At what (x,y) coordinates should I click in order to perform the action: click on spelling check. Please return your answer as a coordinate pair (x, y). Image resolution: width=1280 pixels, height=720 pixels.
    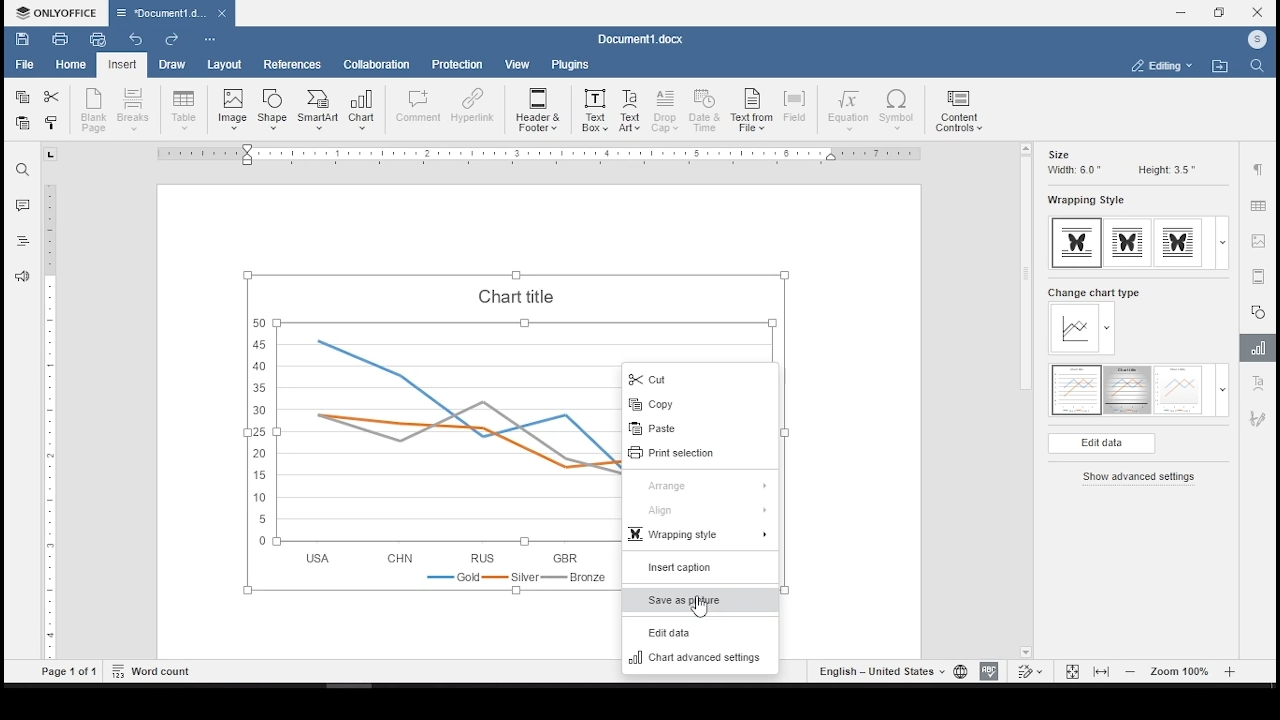
    Looking at the image, I should click on (988, 671).